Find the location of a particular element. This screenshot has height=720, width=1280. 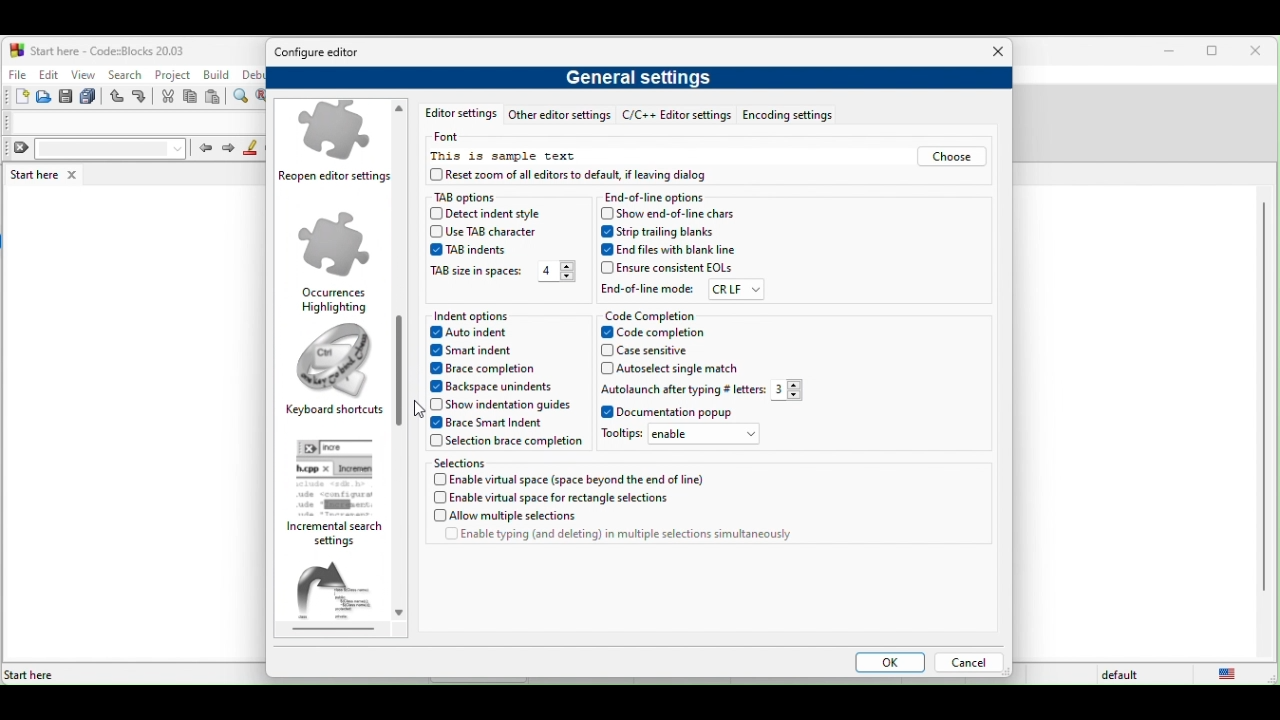

start here is located at coordinates (47, 174).